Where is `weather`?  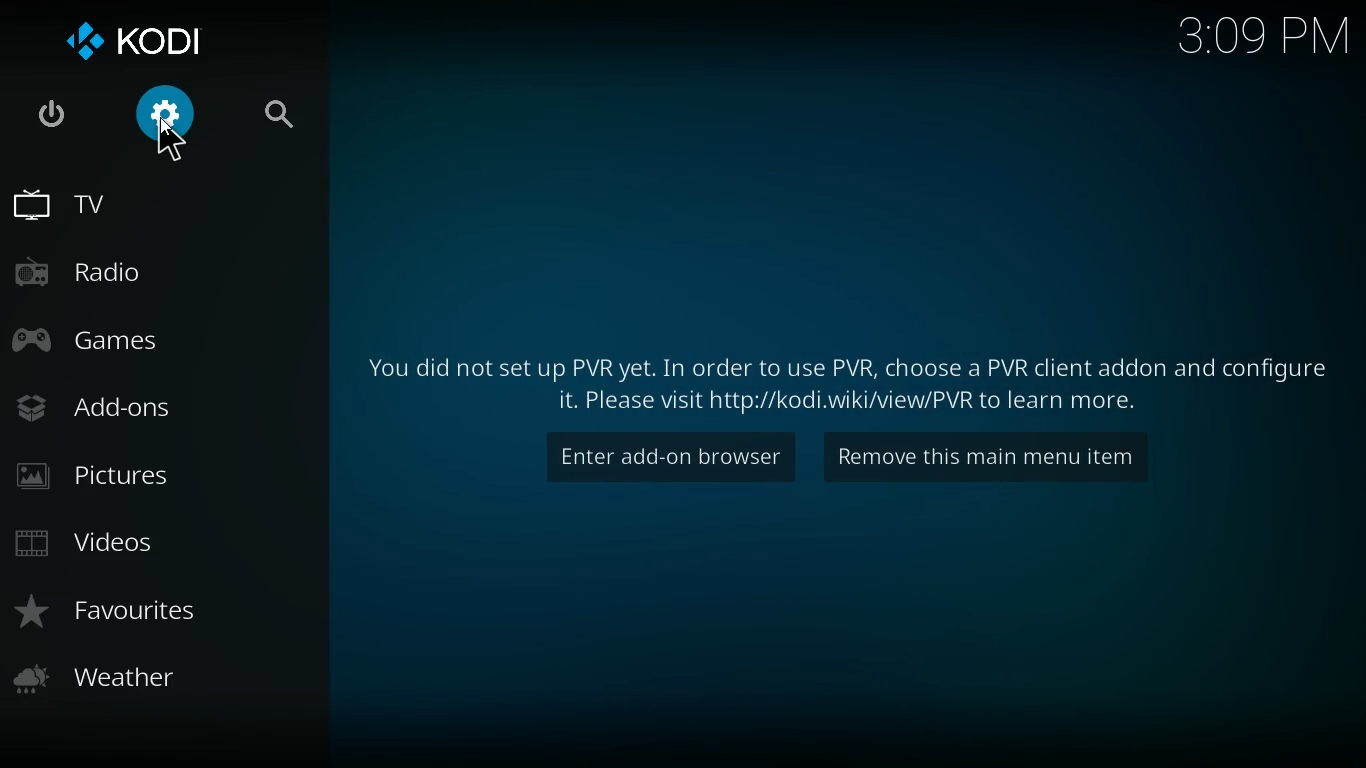 weather is located at coordinates (154, 677).